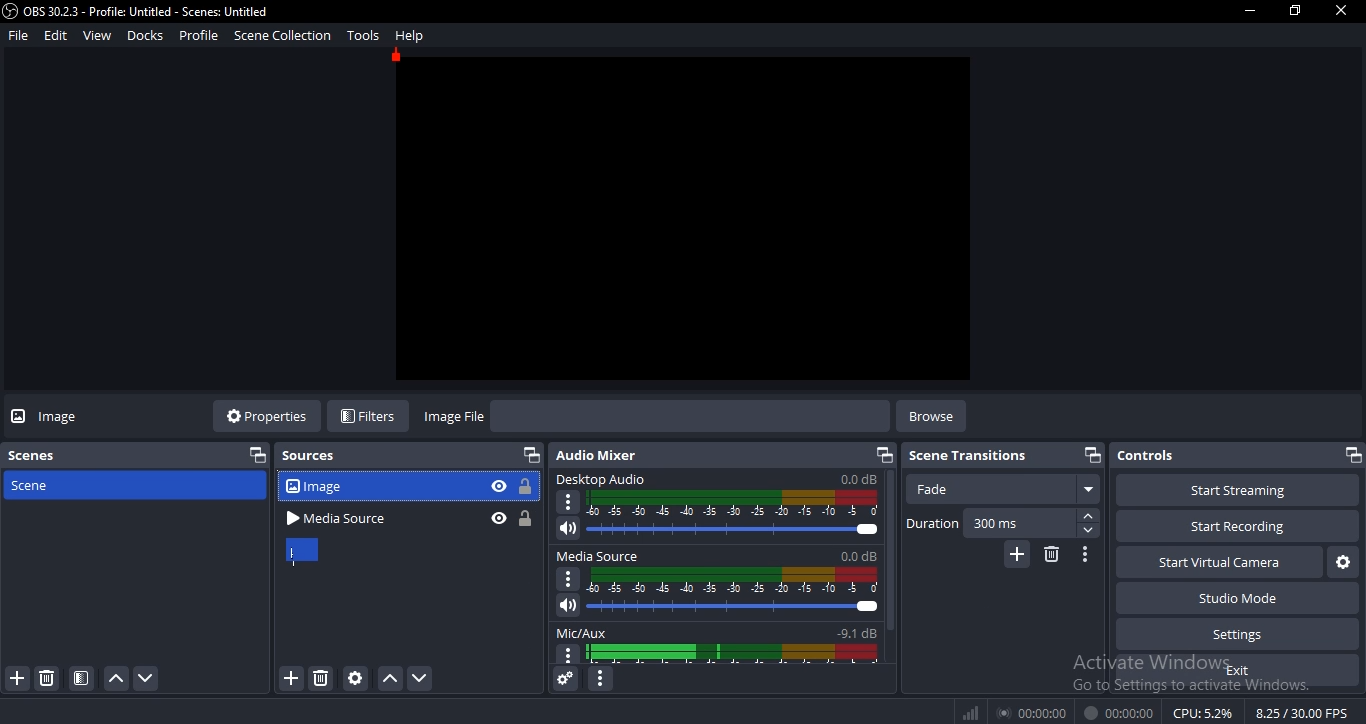 The height and width of the screenshot is (724, 1366). What do you see at coordinates (603, 680) in the screenshot?
I see `configure audio mixer` at bounding box center [603, 680].